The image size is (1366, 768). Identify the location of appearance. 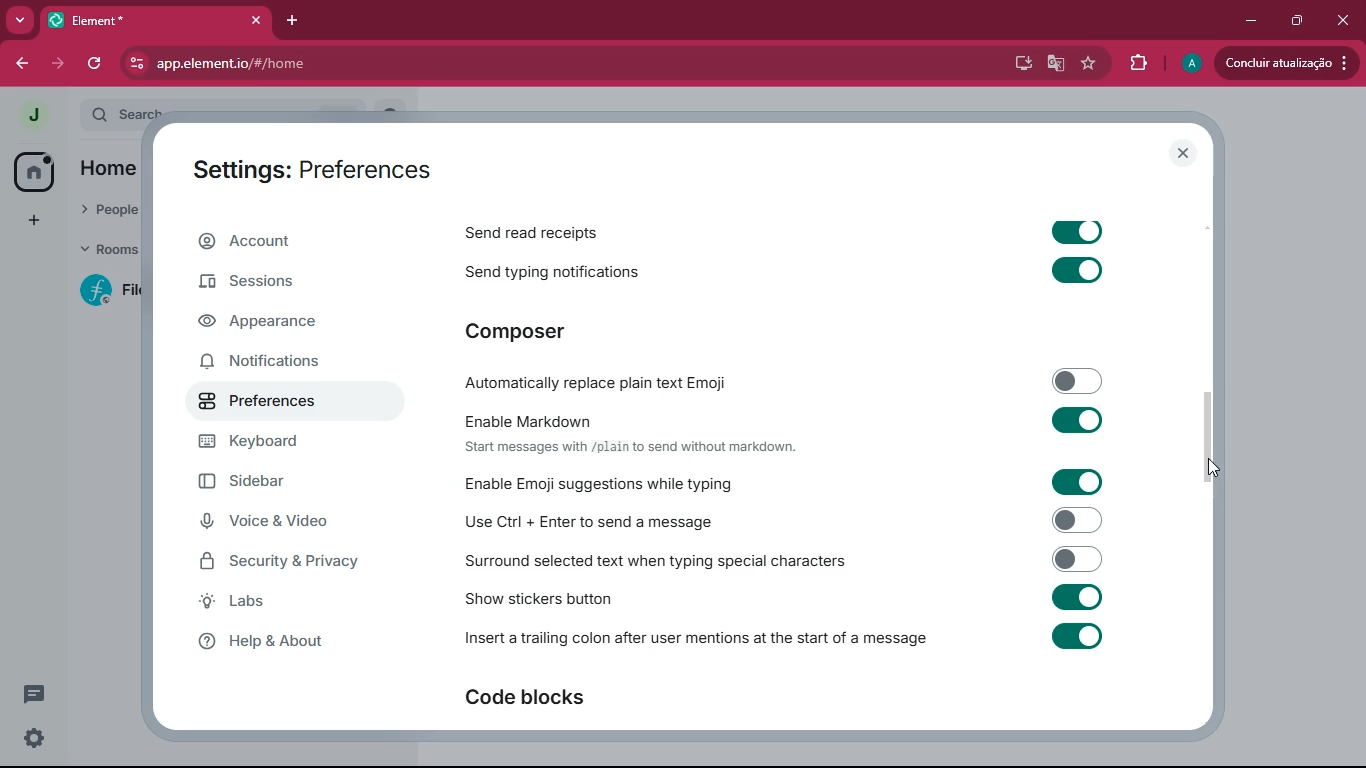
(277, 324).